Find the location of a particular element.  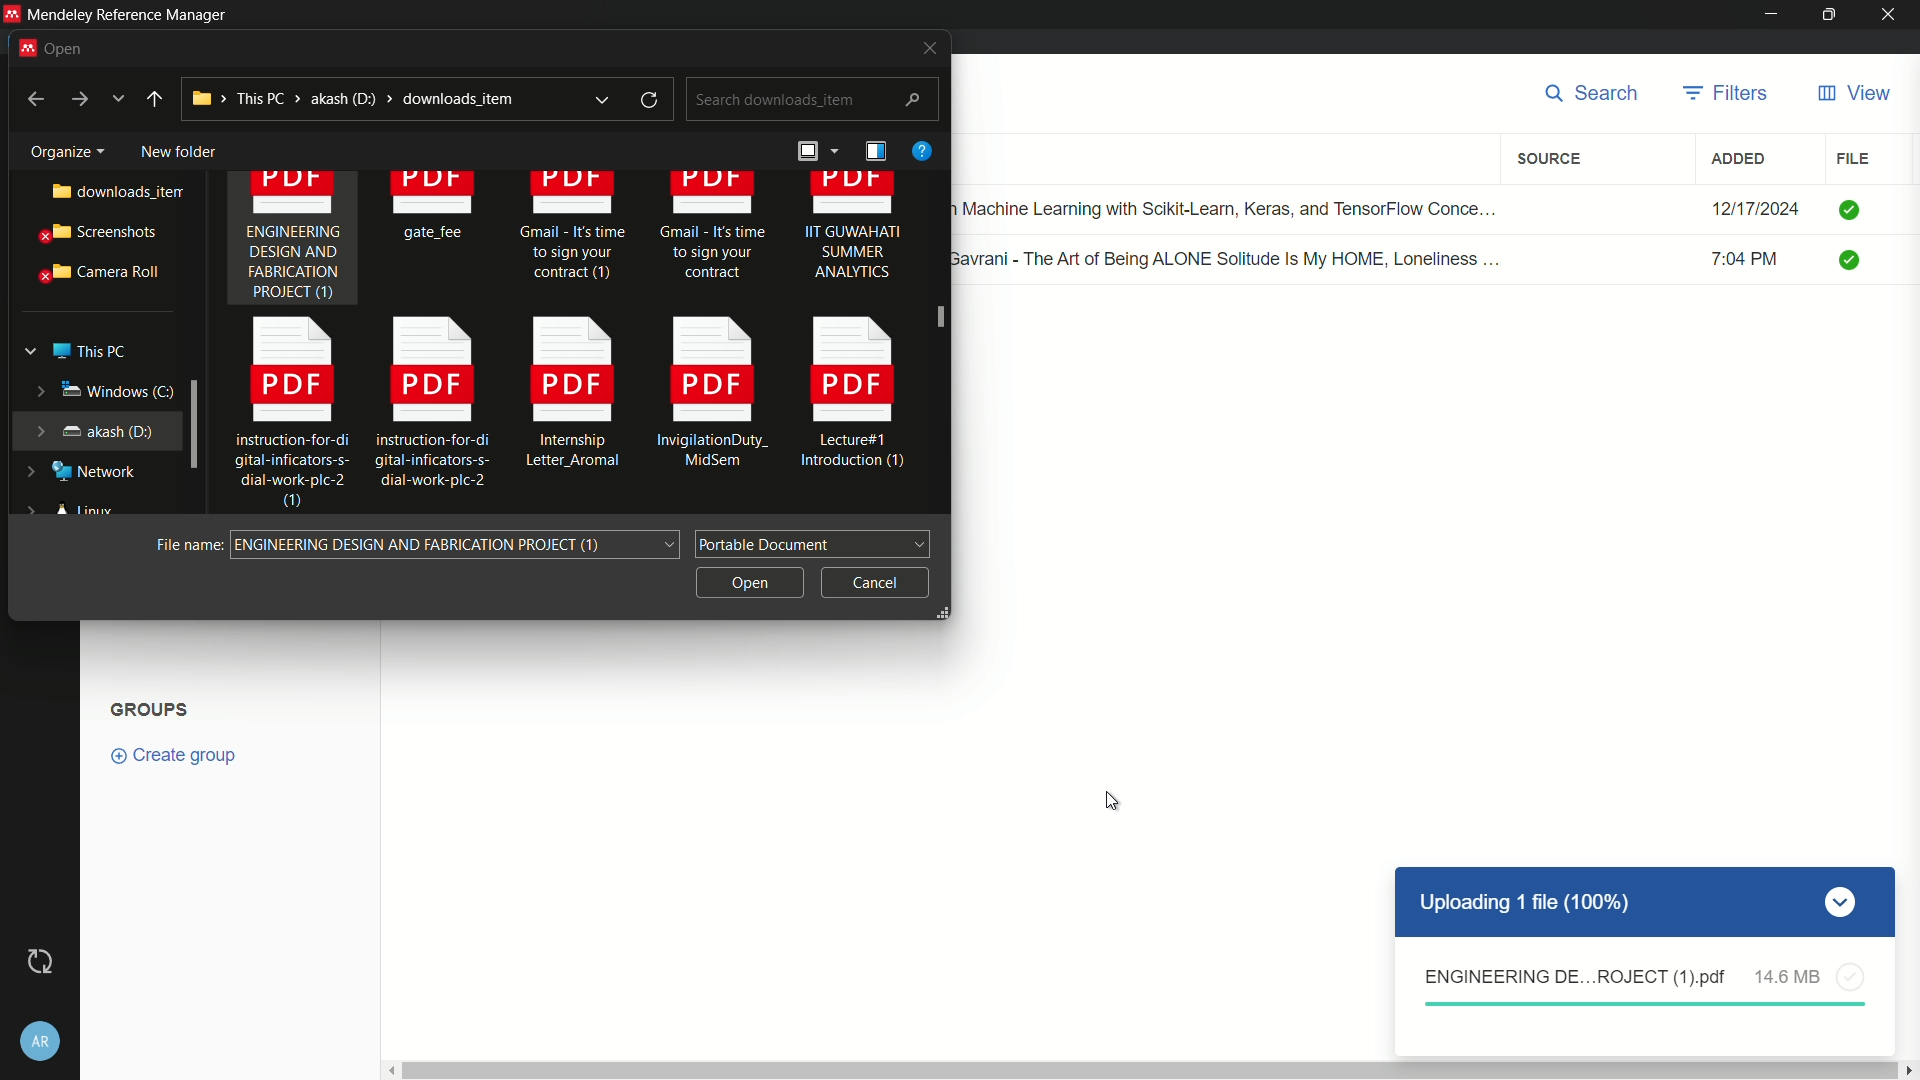

vertical scroll bar is located at coordinates (1147, 1070).